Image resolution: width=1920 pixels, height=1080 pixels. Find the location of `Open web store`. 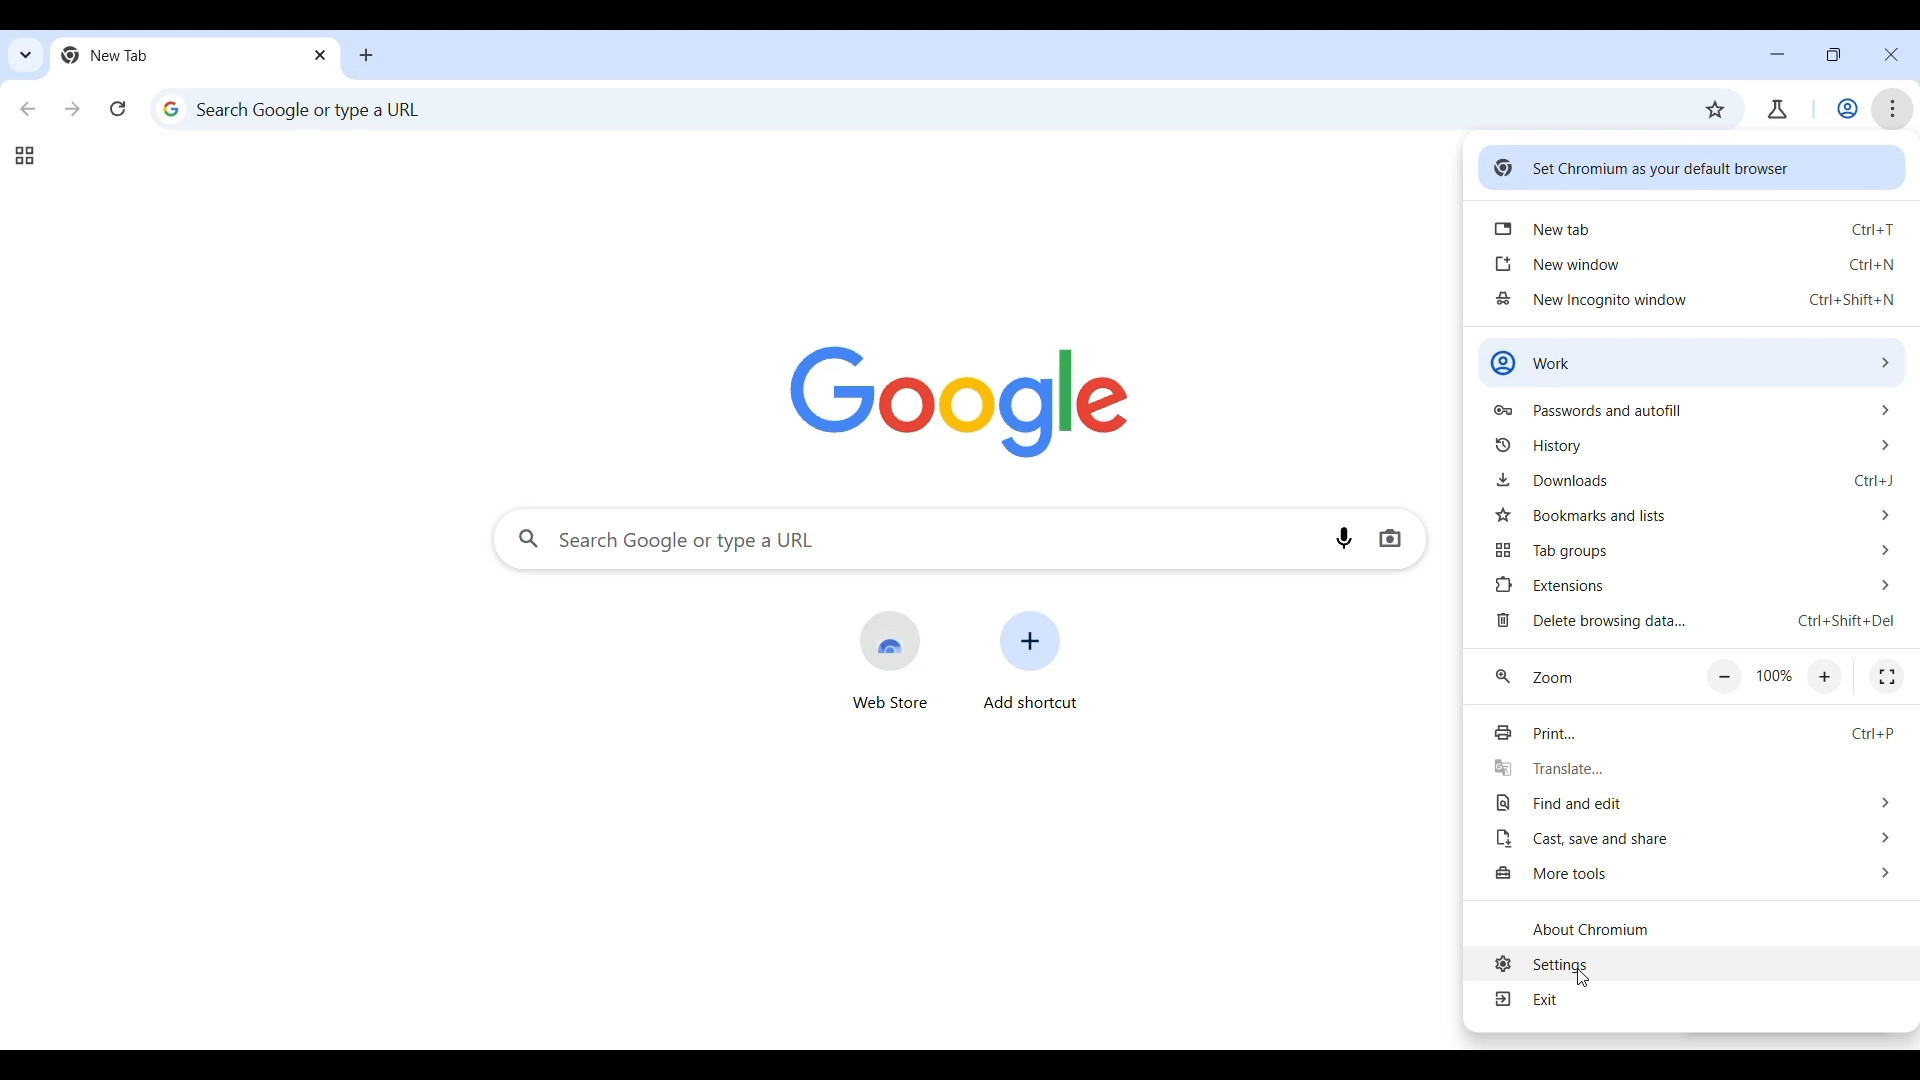

Open web store is located at coordinates (890, 661).